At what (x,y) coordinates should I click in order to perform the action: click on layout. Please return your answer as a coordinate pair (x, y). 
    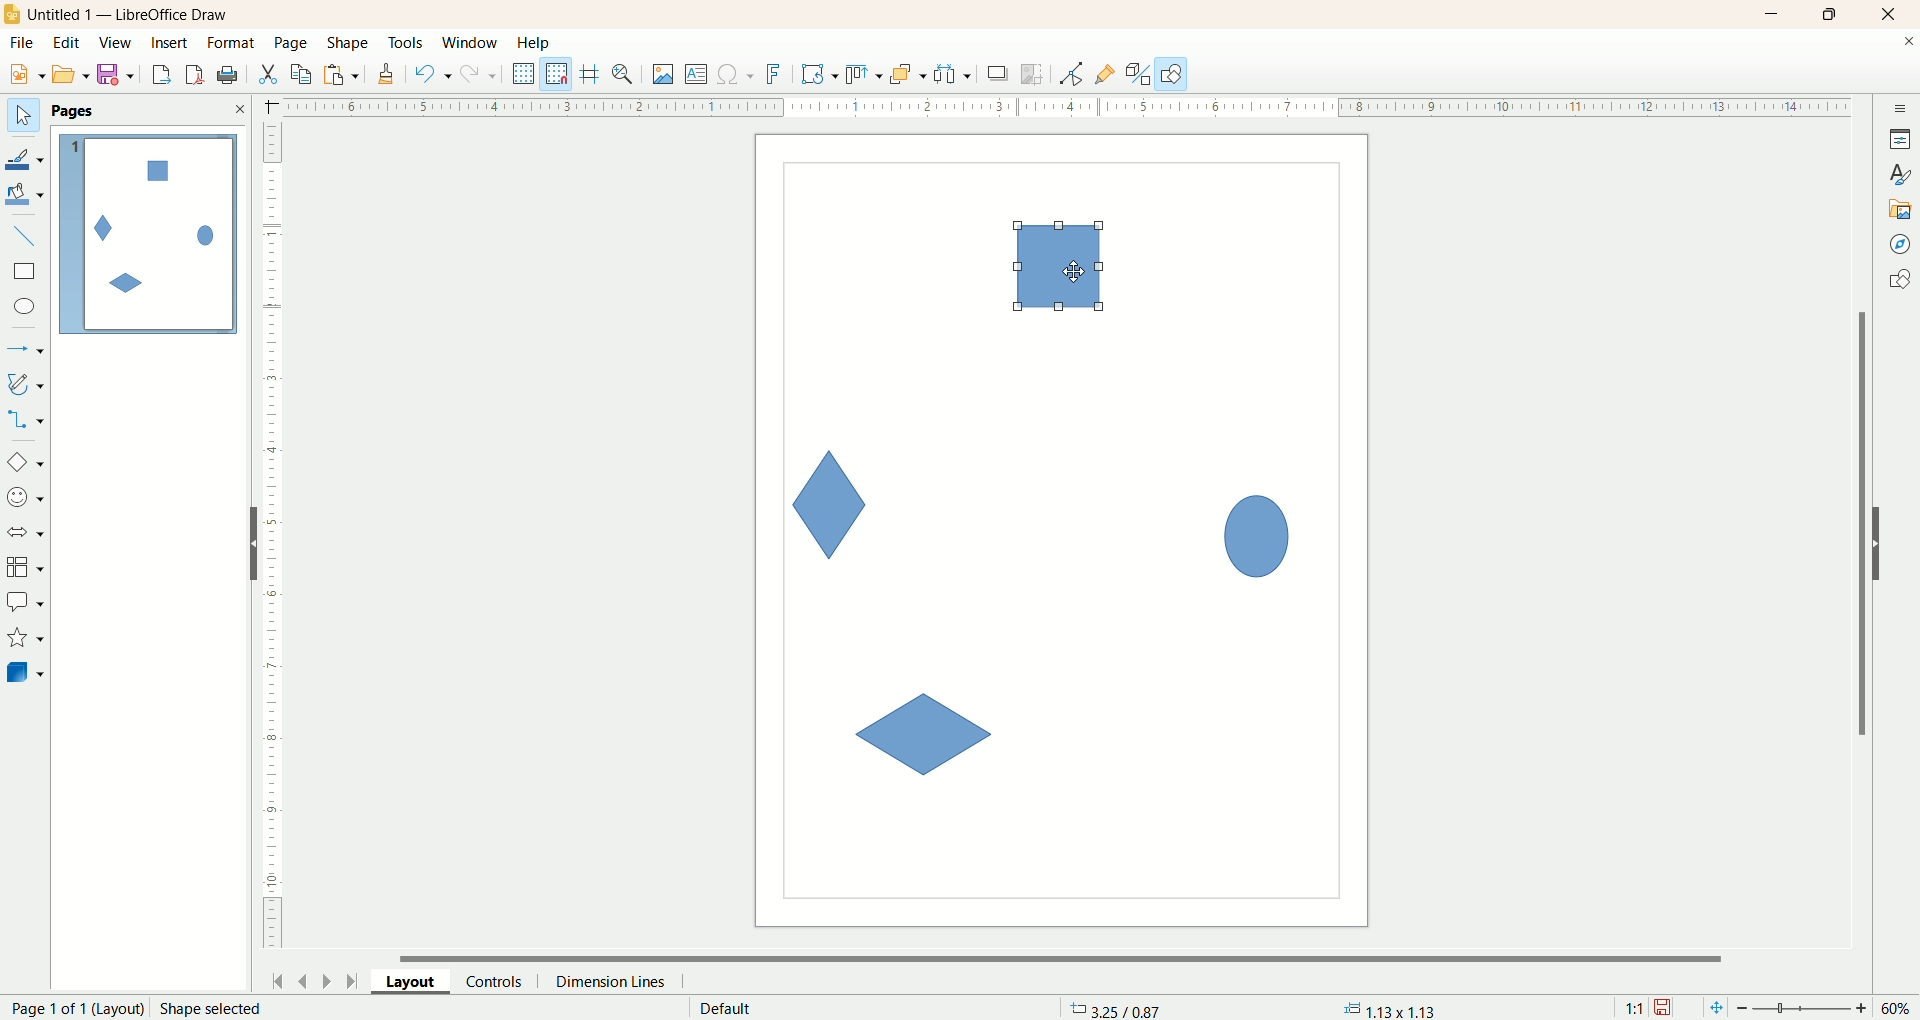
    Looking at the image, I should click on (419, 980).